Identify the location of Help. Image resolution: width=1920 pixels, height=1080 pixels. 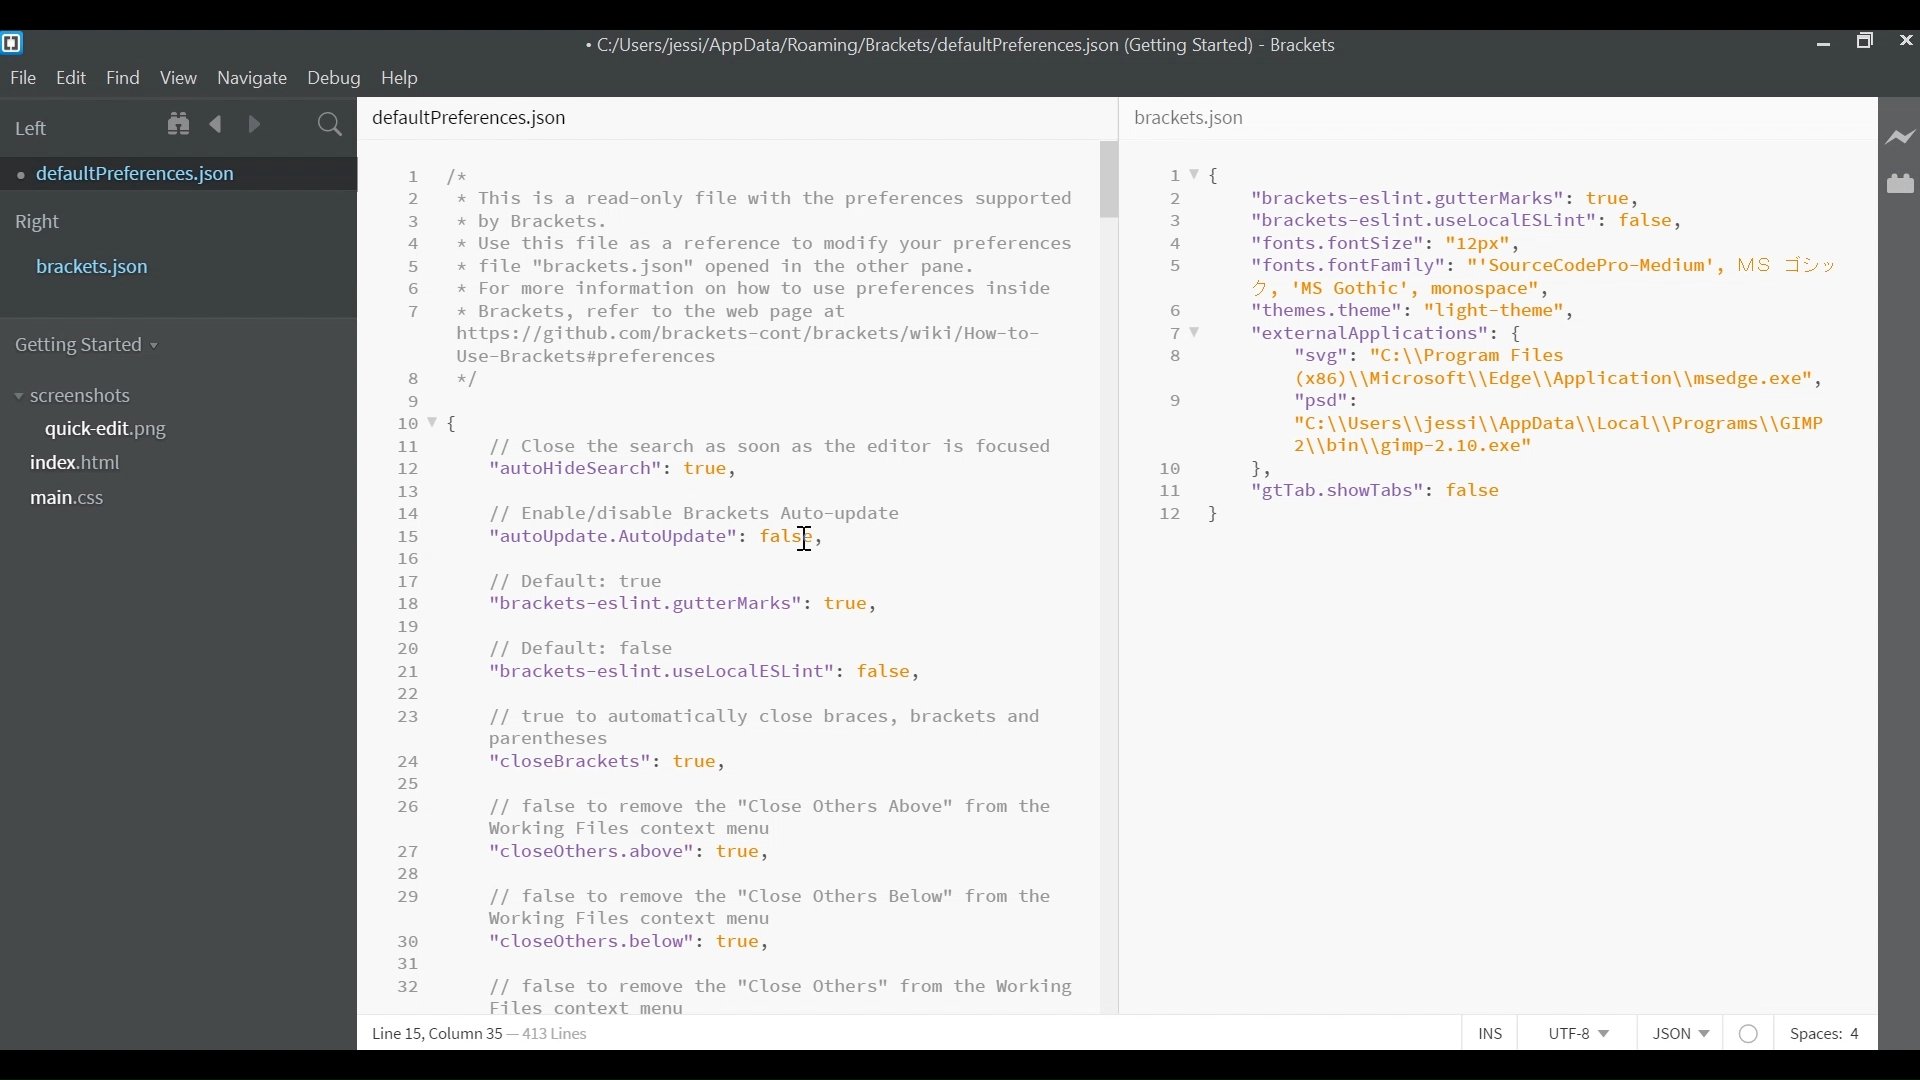
(410, 77).